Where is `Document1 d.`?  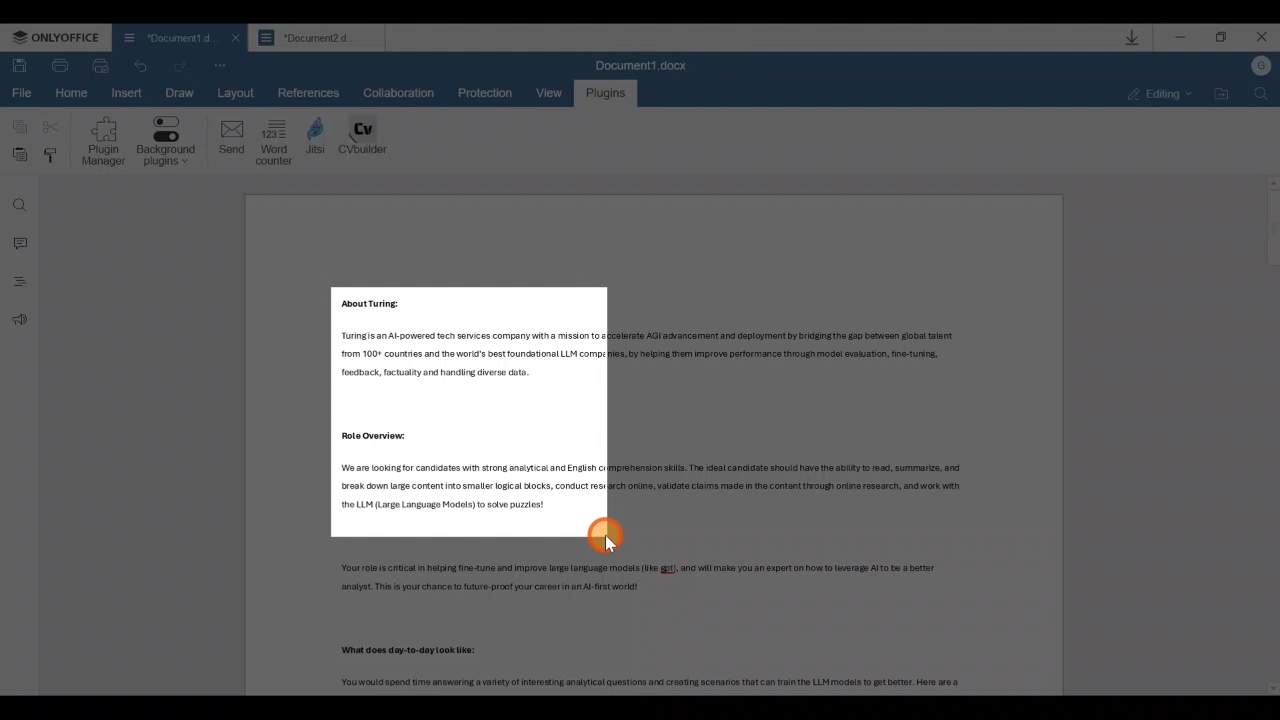
Document1 d. is located at coordinates (164, 36).